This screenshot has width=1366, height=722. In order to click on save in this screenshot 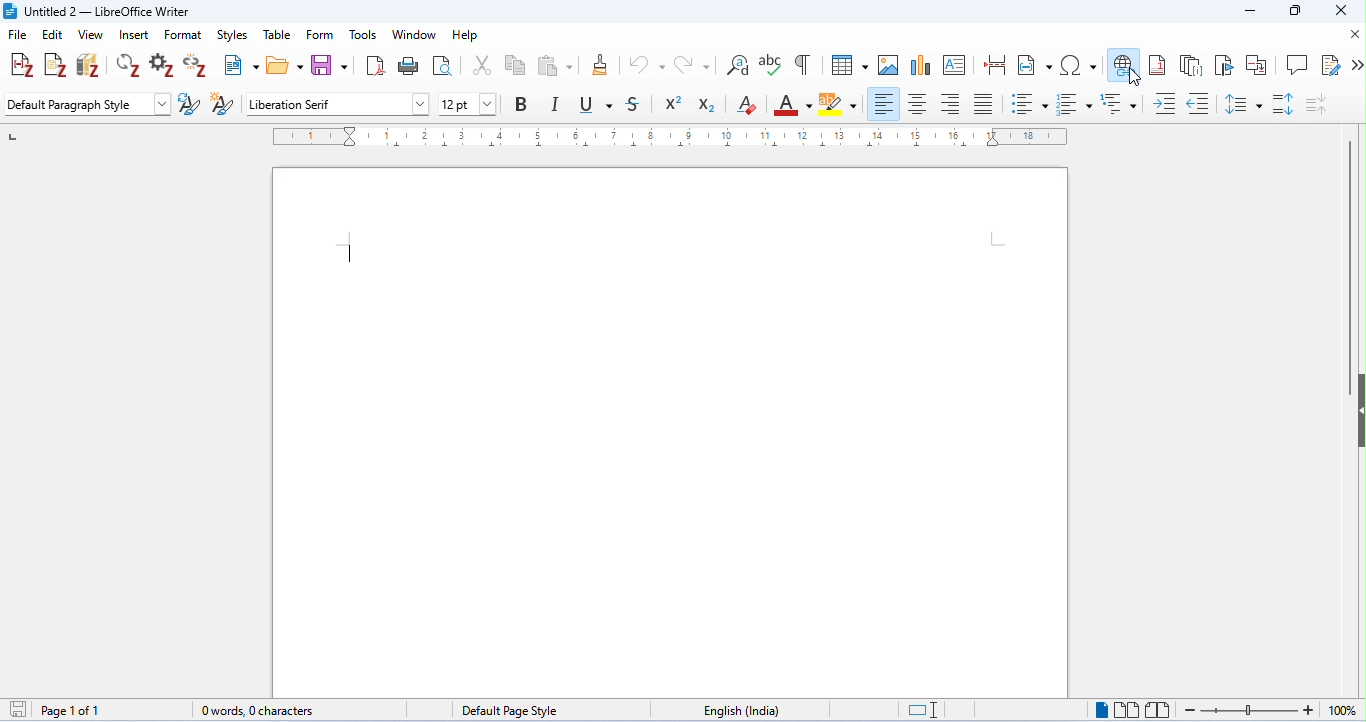, I will do `click(330, 65)`.